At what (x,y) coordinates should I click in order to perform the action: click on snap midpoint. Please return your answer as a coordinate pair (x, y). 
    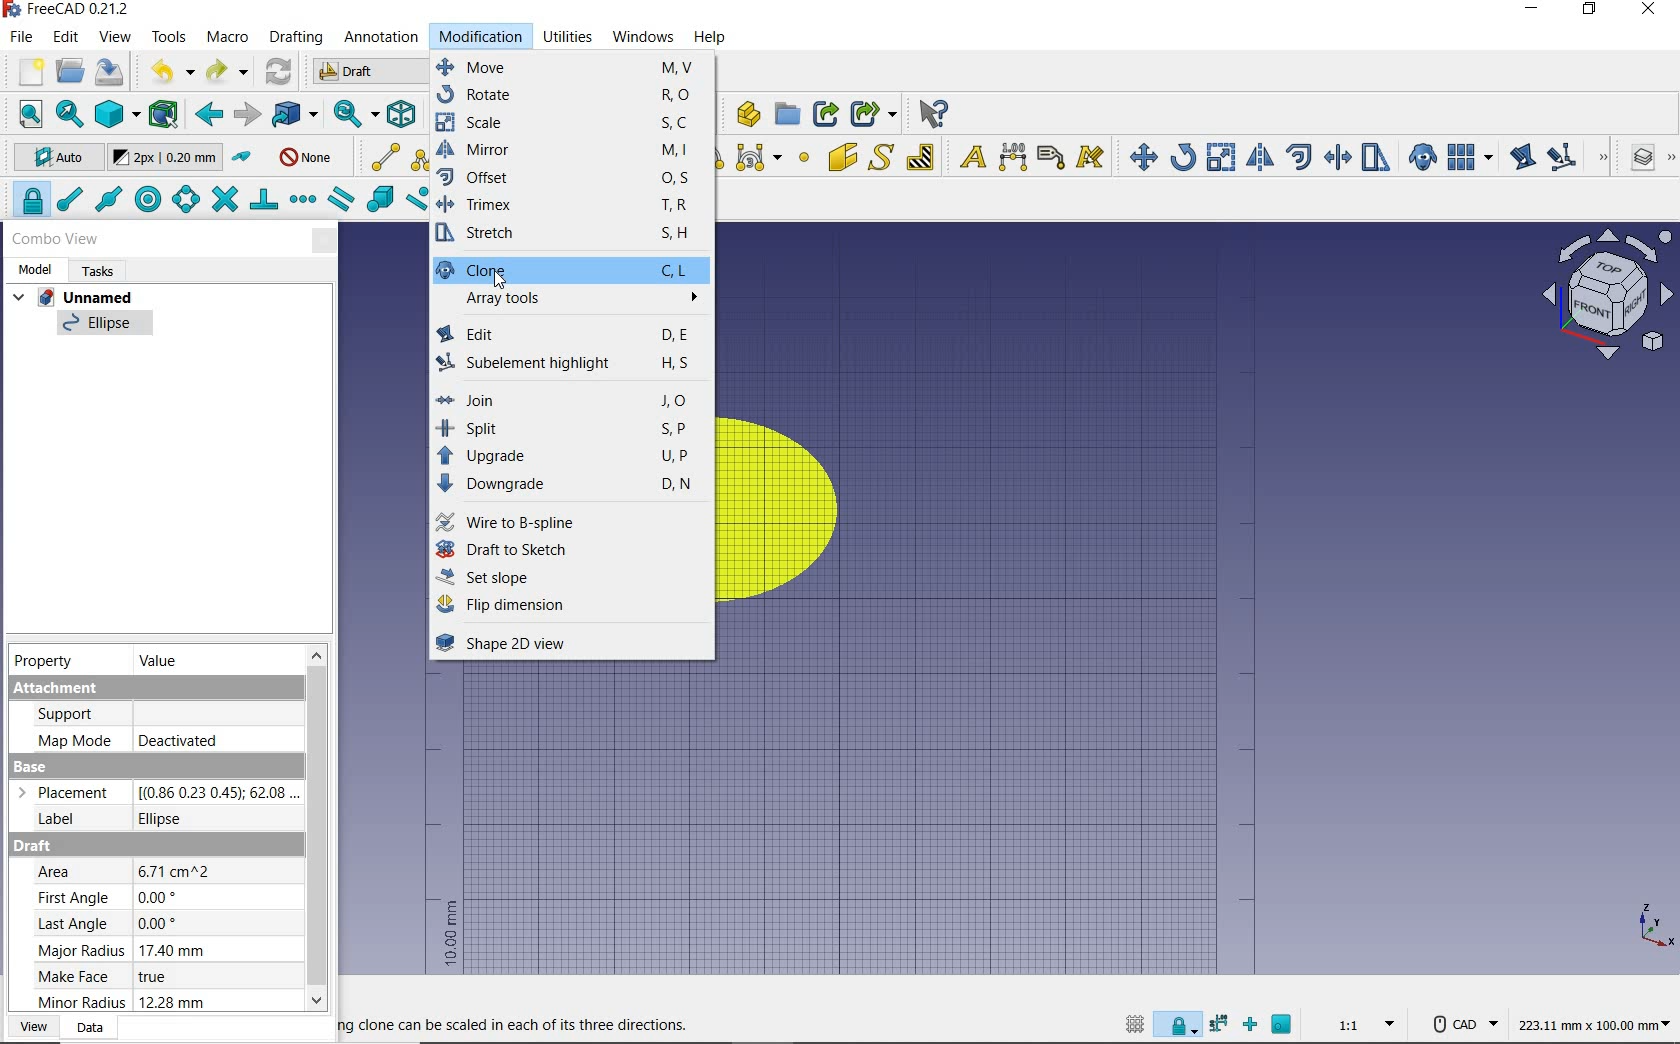
    Looking at the image, I should click on (109, 199).